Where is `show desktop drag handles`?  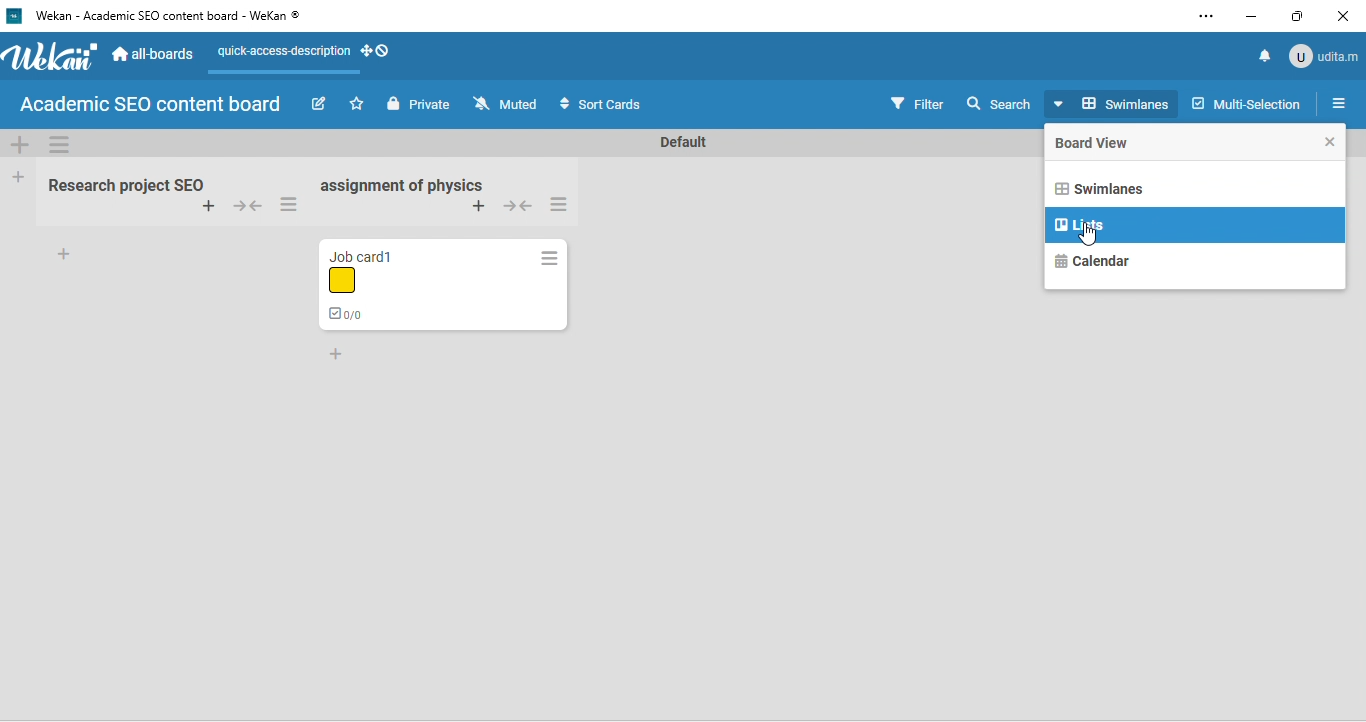
show desktop drag handles is located at coordinates (376, 55).